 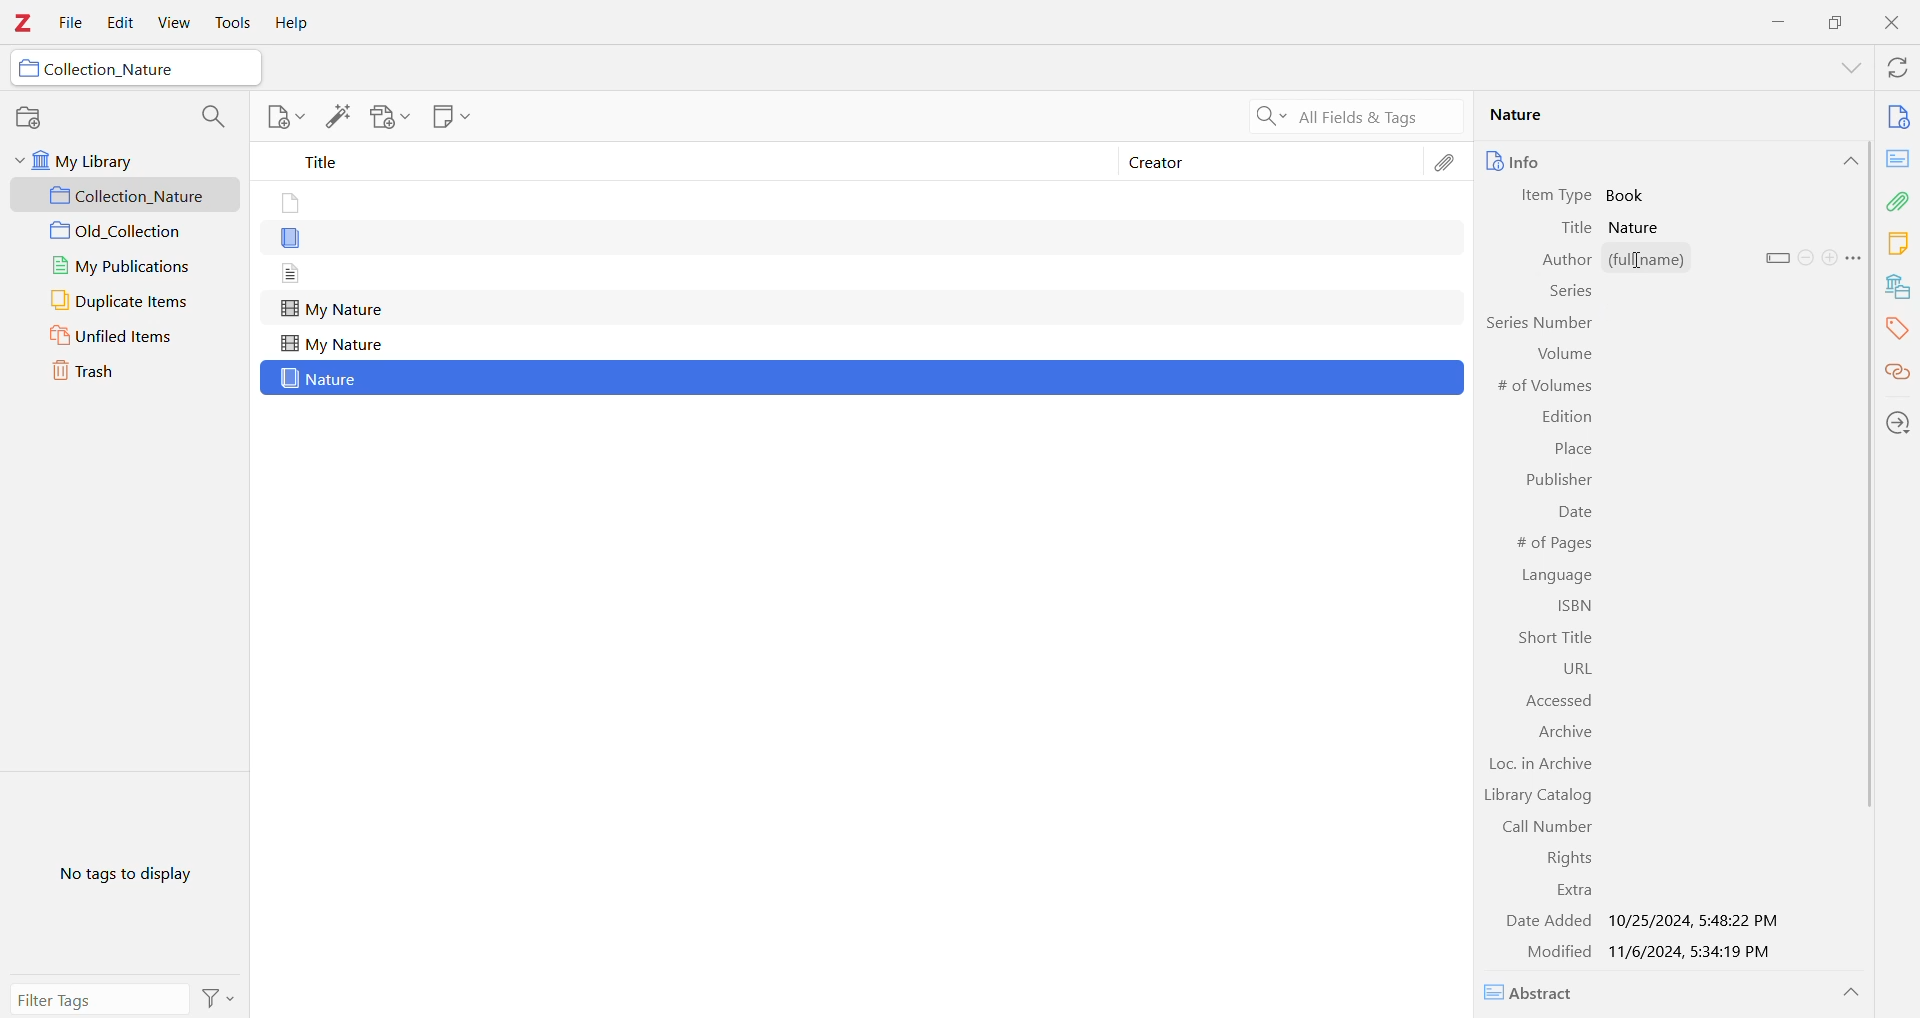 I want to click on Tools, so click(x=231, y=23).